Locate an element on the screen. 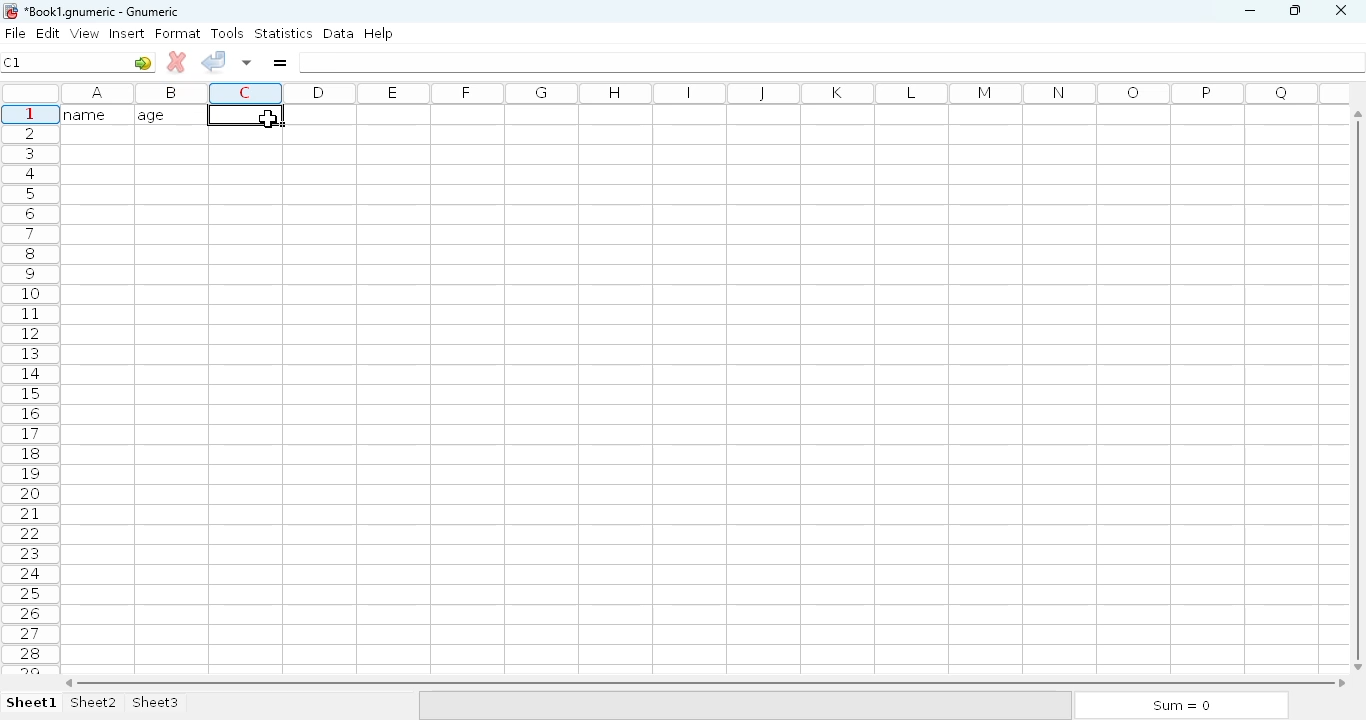  sum = 0 is located at coordinates (1179, 706).